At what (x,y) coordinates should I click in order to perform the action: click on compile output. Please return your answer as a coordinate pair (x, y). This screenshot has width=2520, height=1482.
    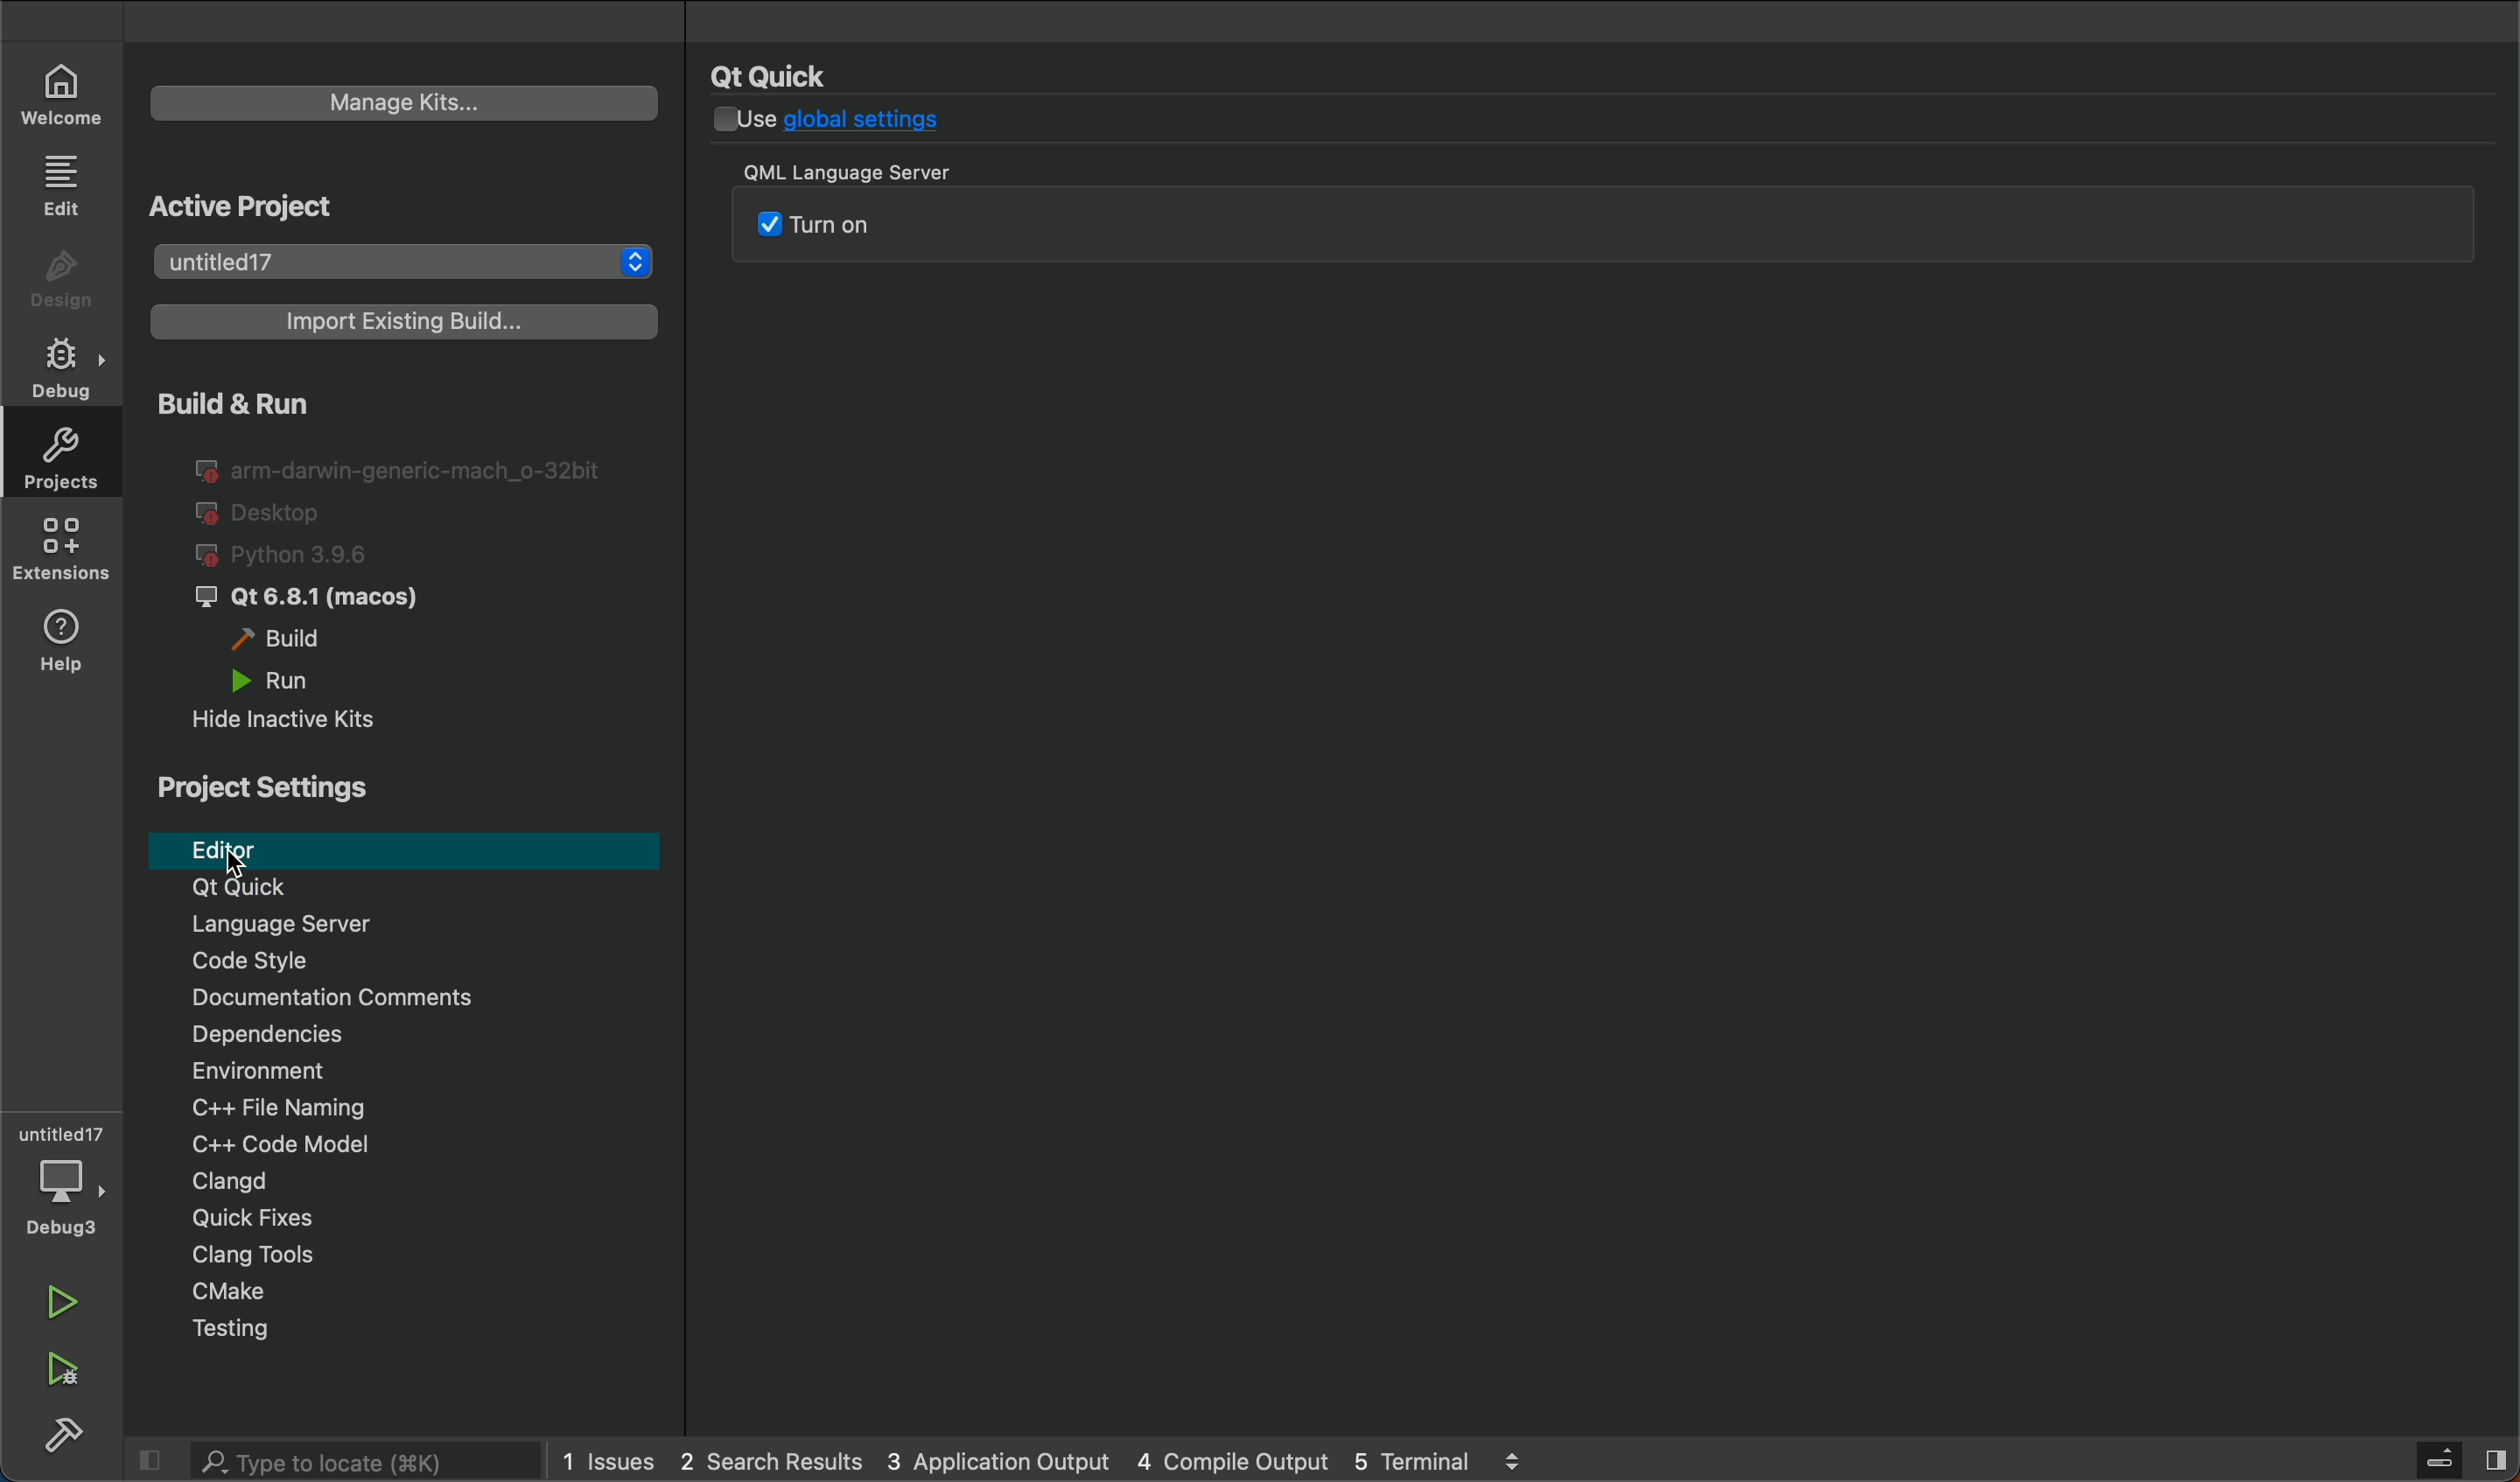
    Looking at the image, I should click on (1231, 1461).